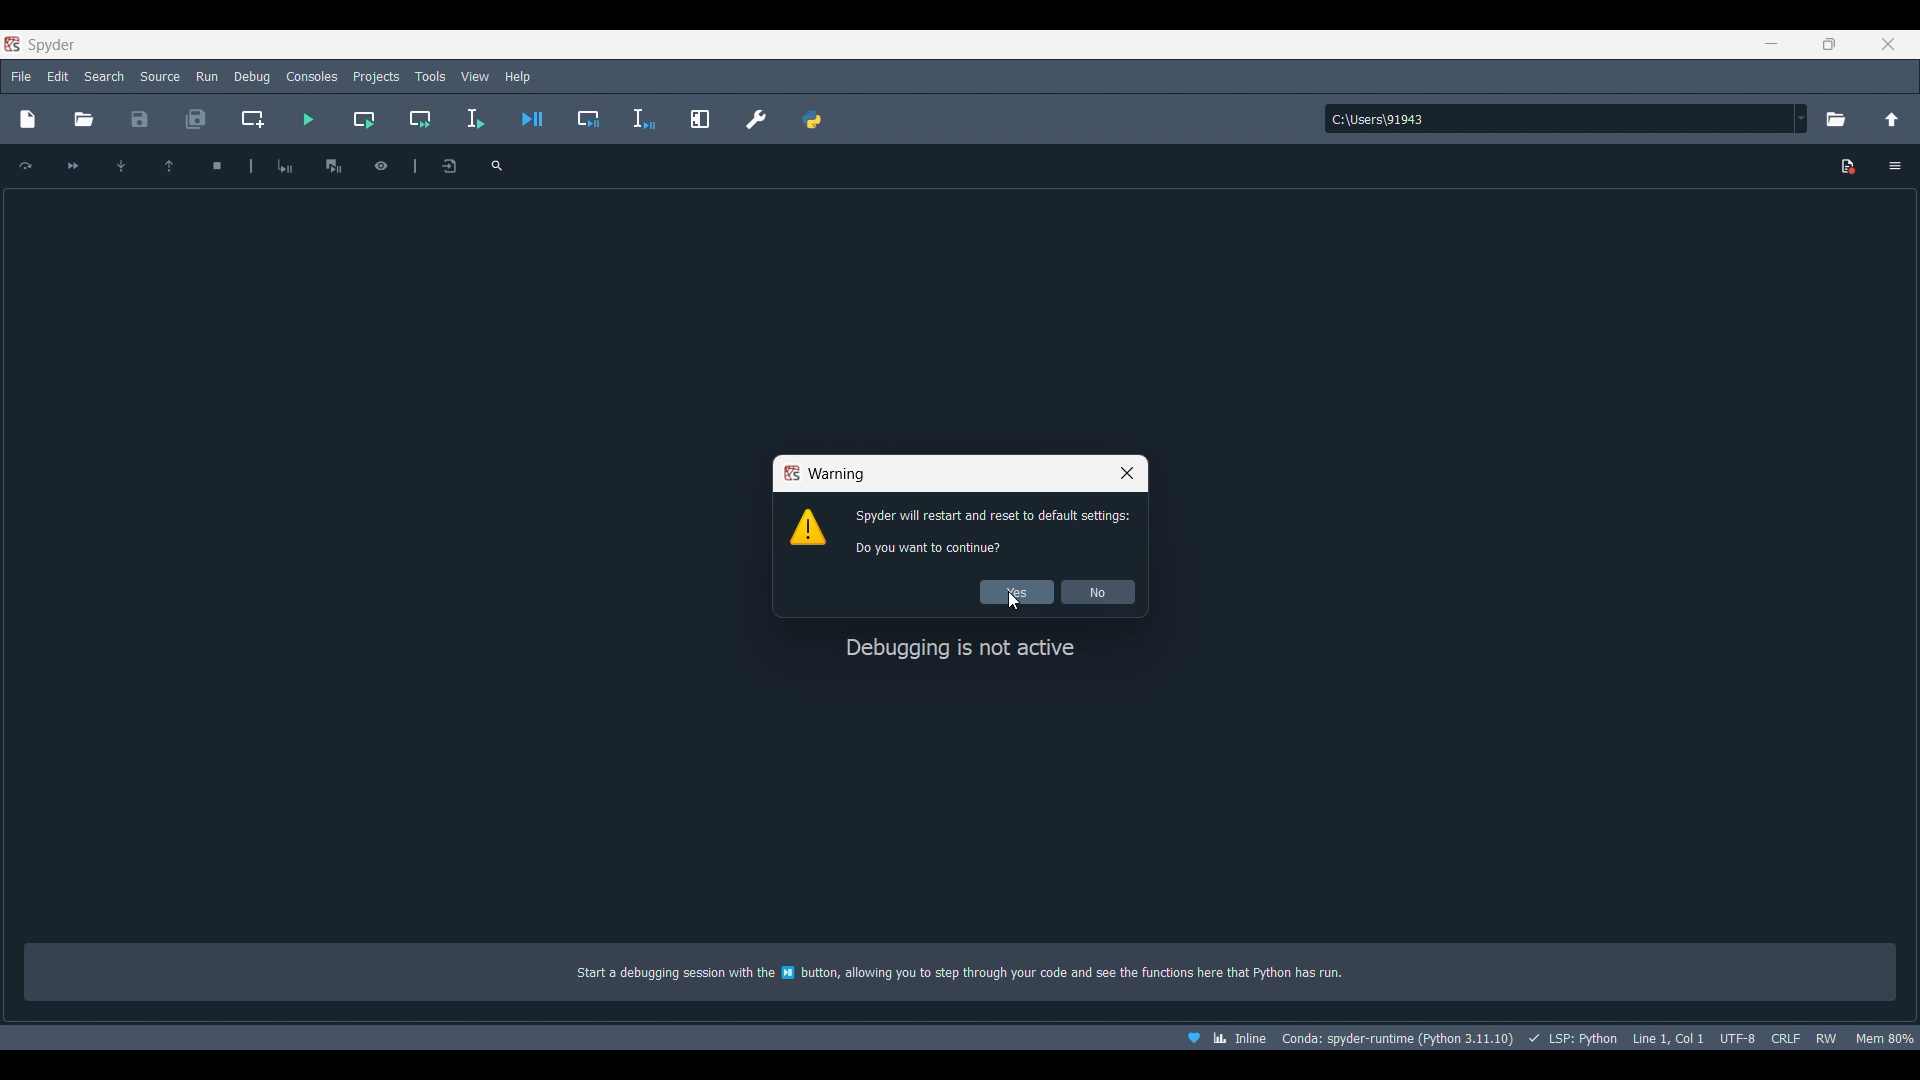  I want to click on Run current cell, so click(363, 120).